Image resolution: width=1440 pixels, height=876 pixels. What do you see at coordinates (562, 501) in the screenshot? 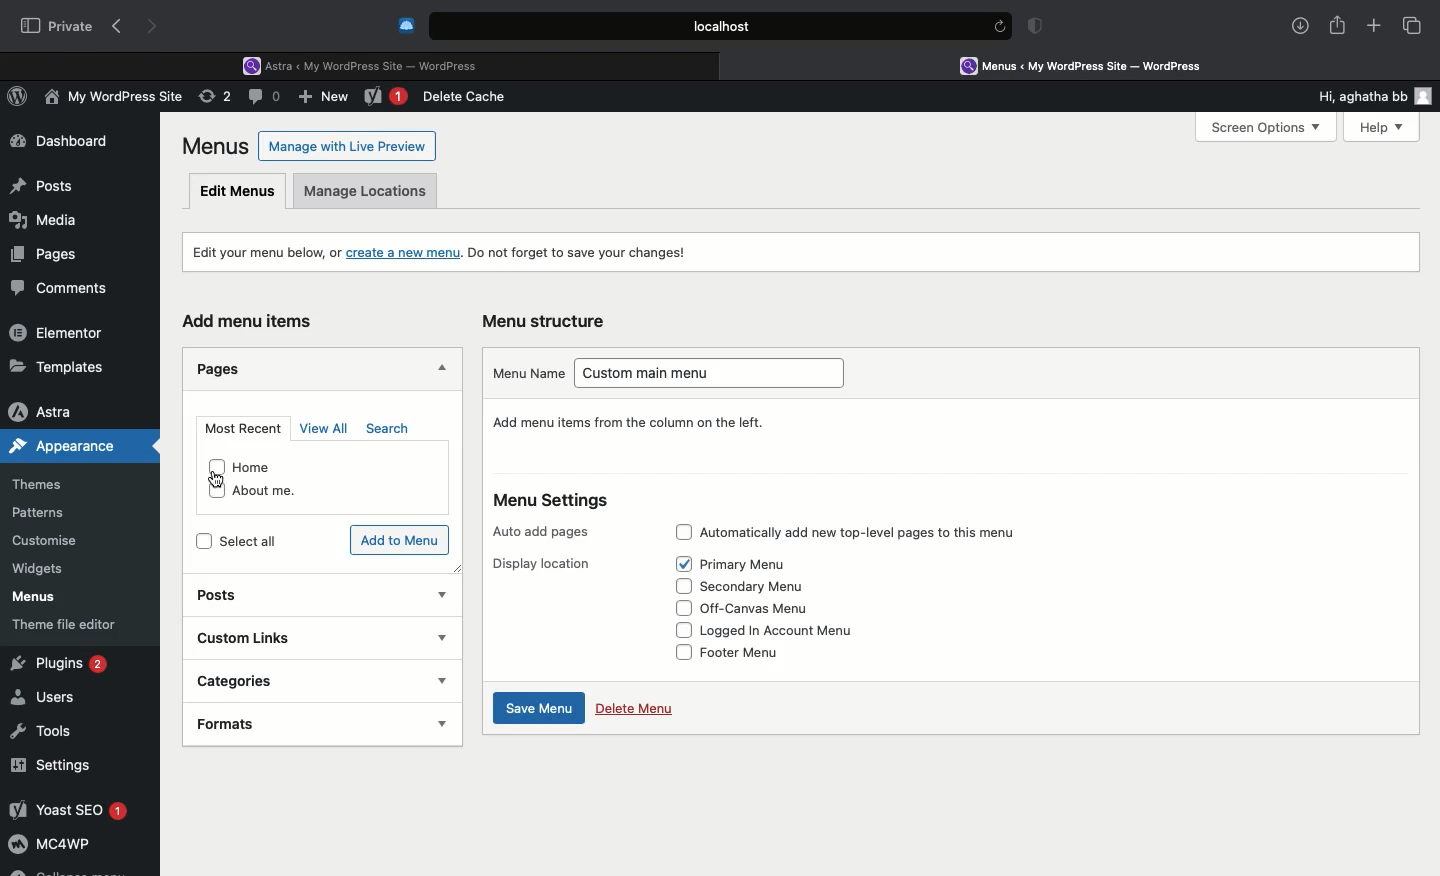
I see `Menu settings` at bounding box center [562, 501].